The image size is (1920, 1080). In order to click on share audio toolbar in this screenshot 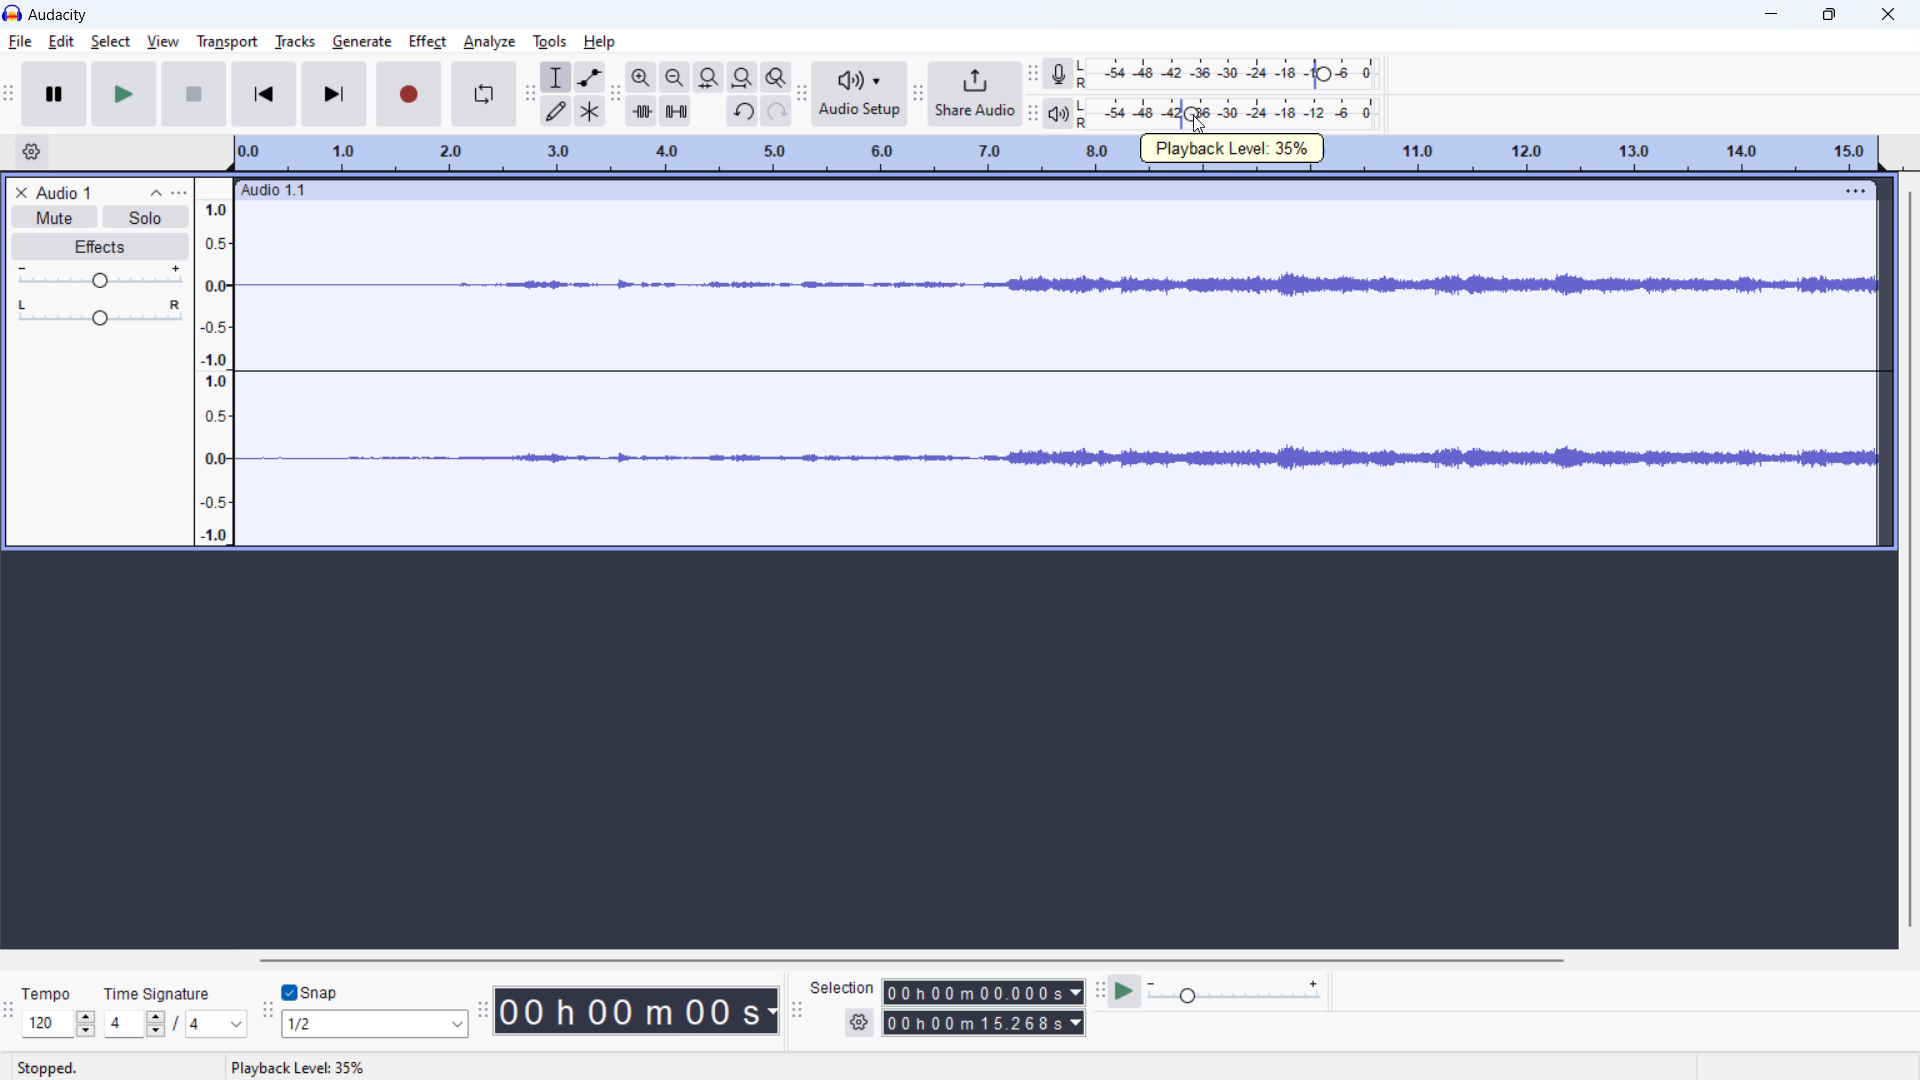, I will do `click(919, 94)`.